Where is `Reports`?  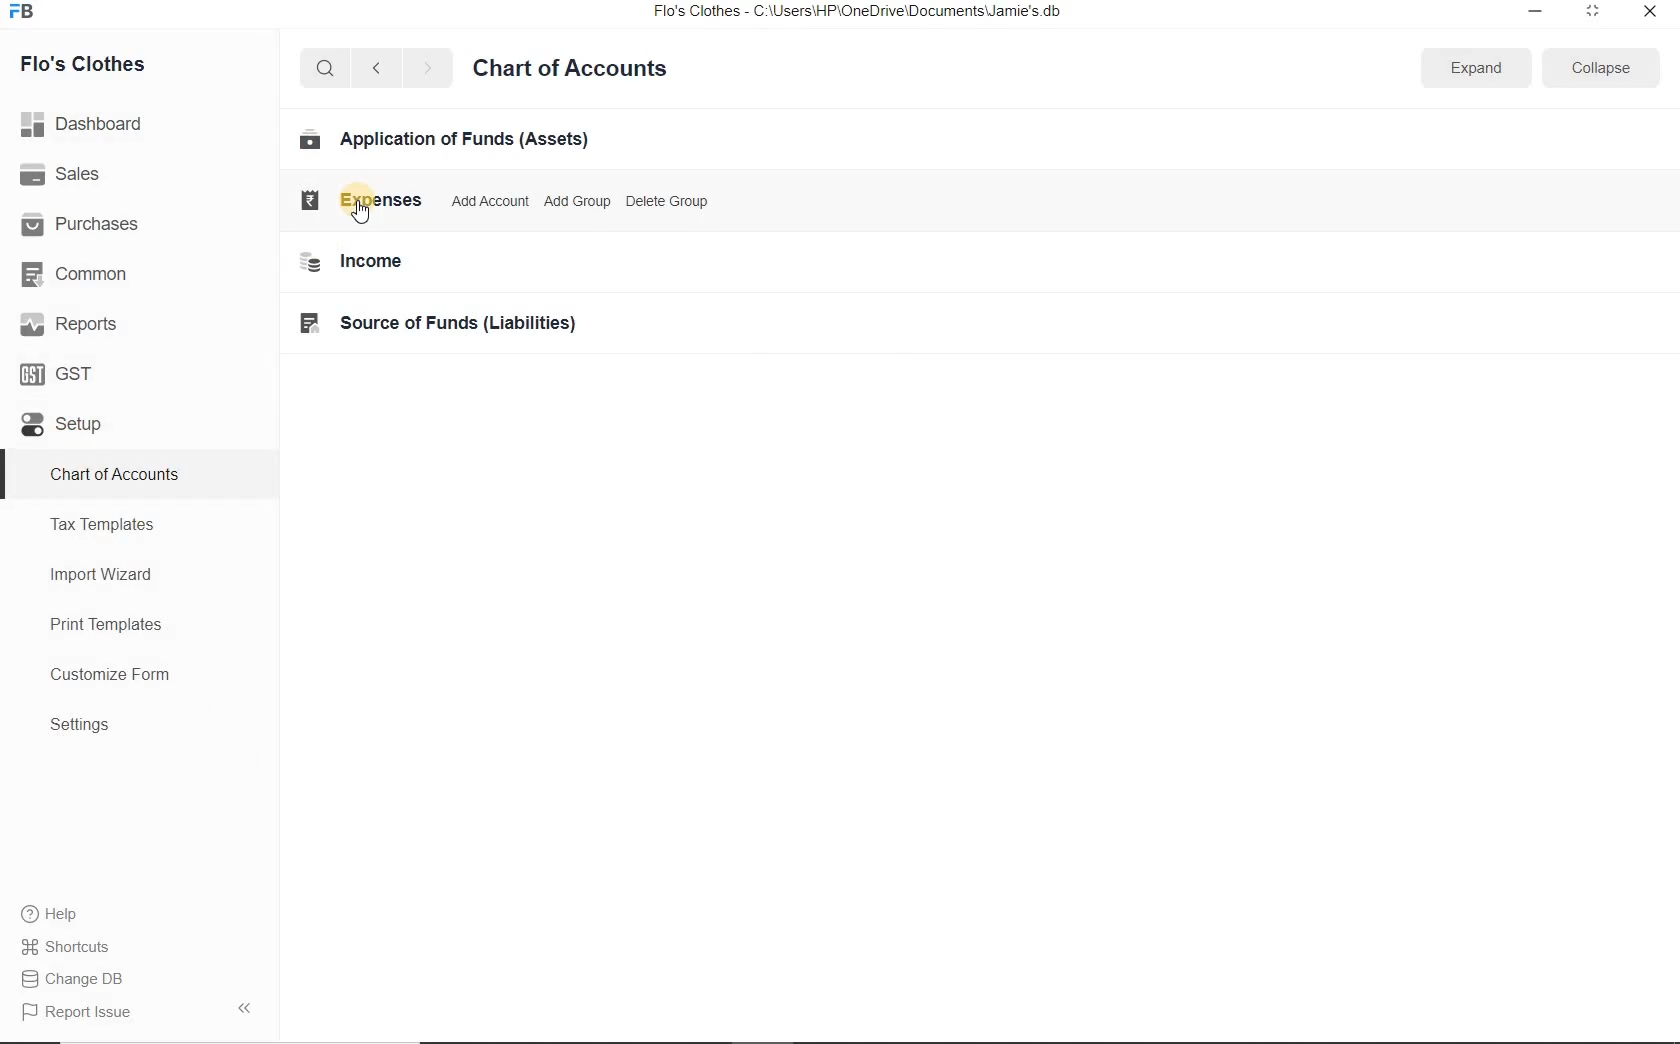
Reports is located at coordinates (69, 323).